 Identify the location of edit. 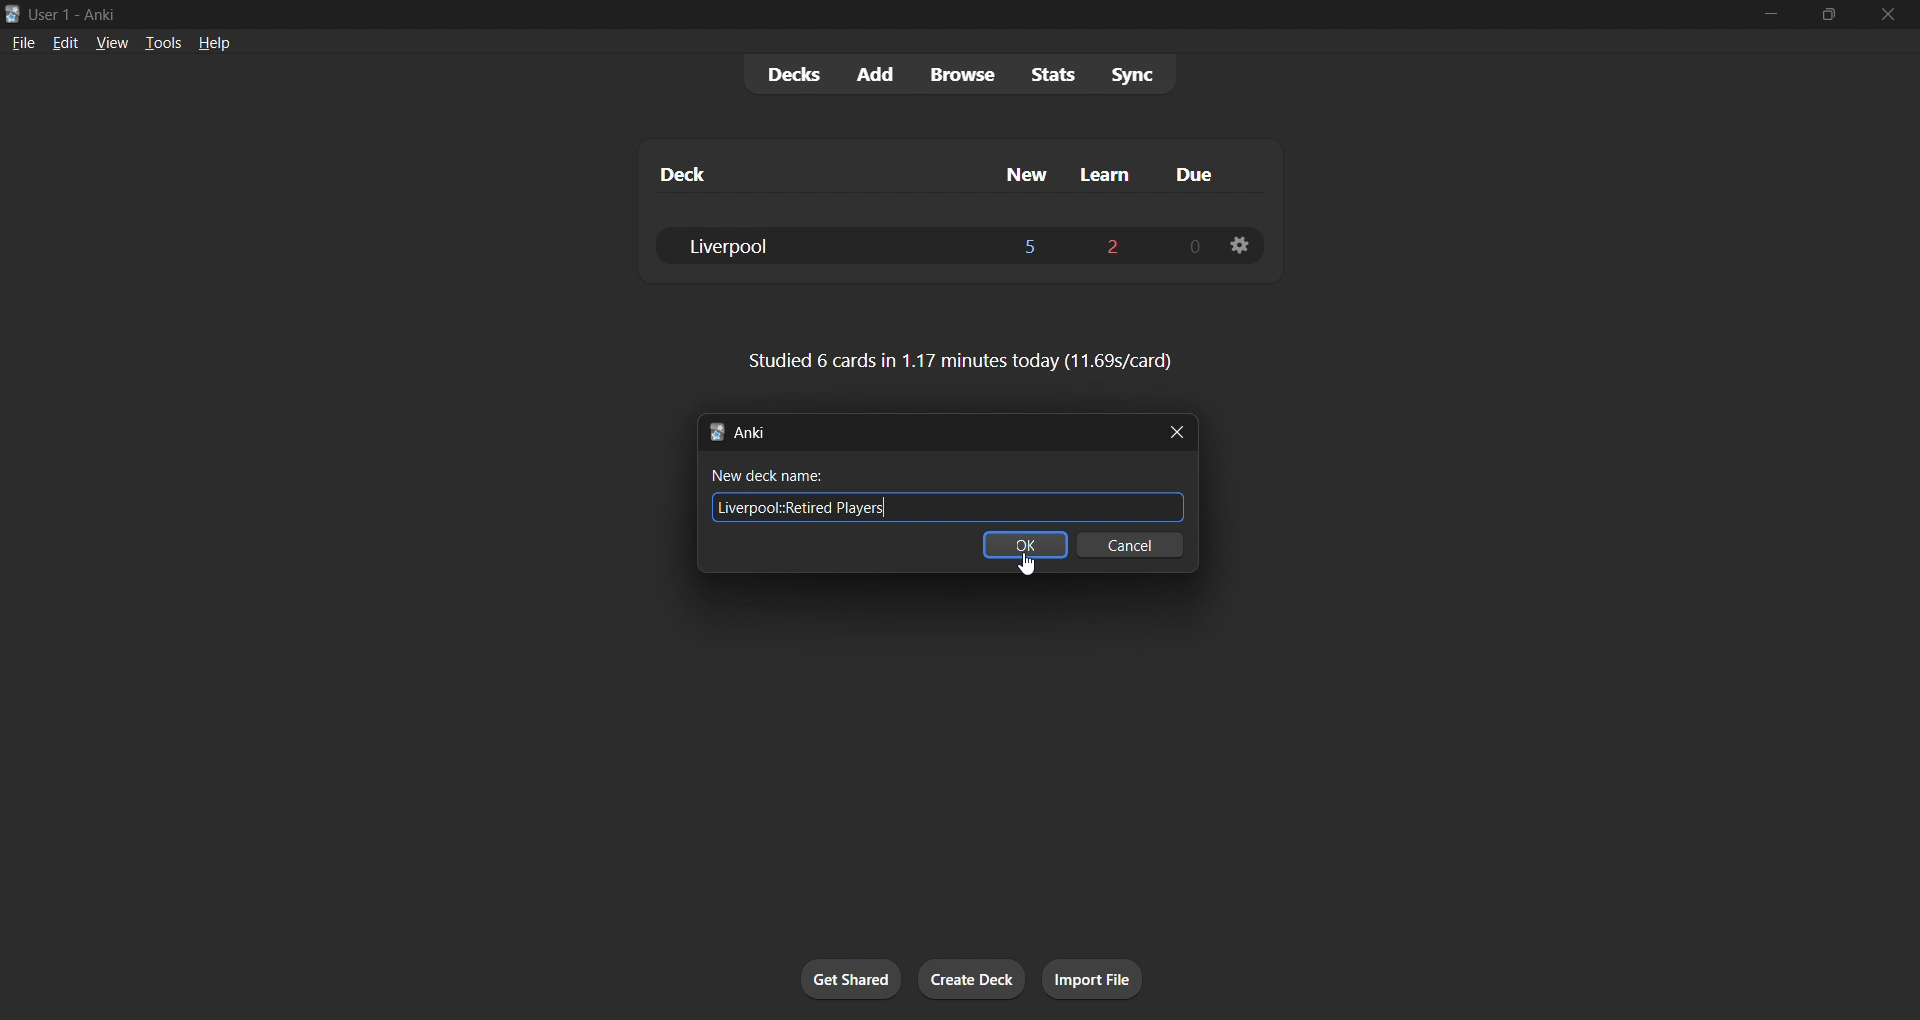
(59, 42).